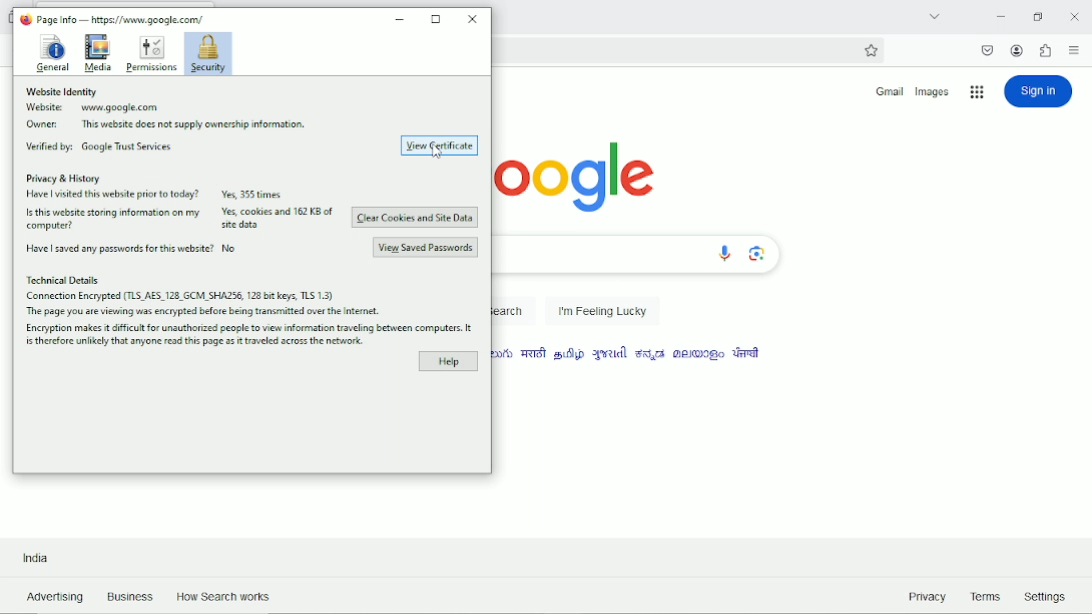  Describe the element at coordinates (1041, 90) in the screenshot. I see `Sign in` at that location.